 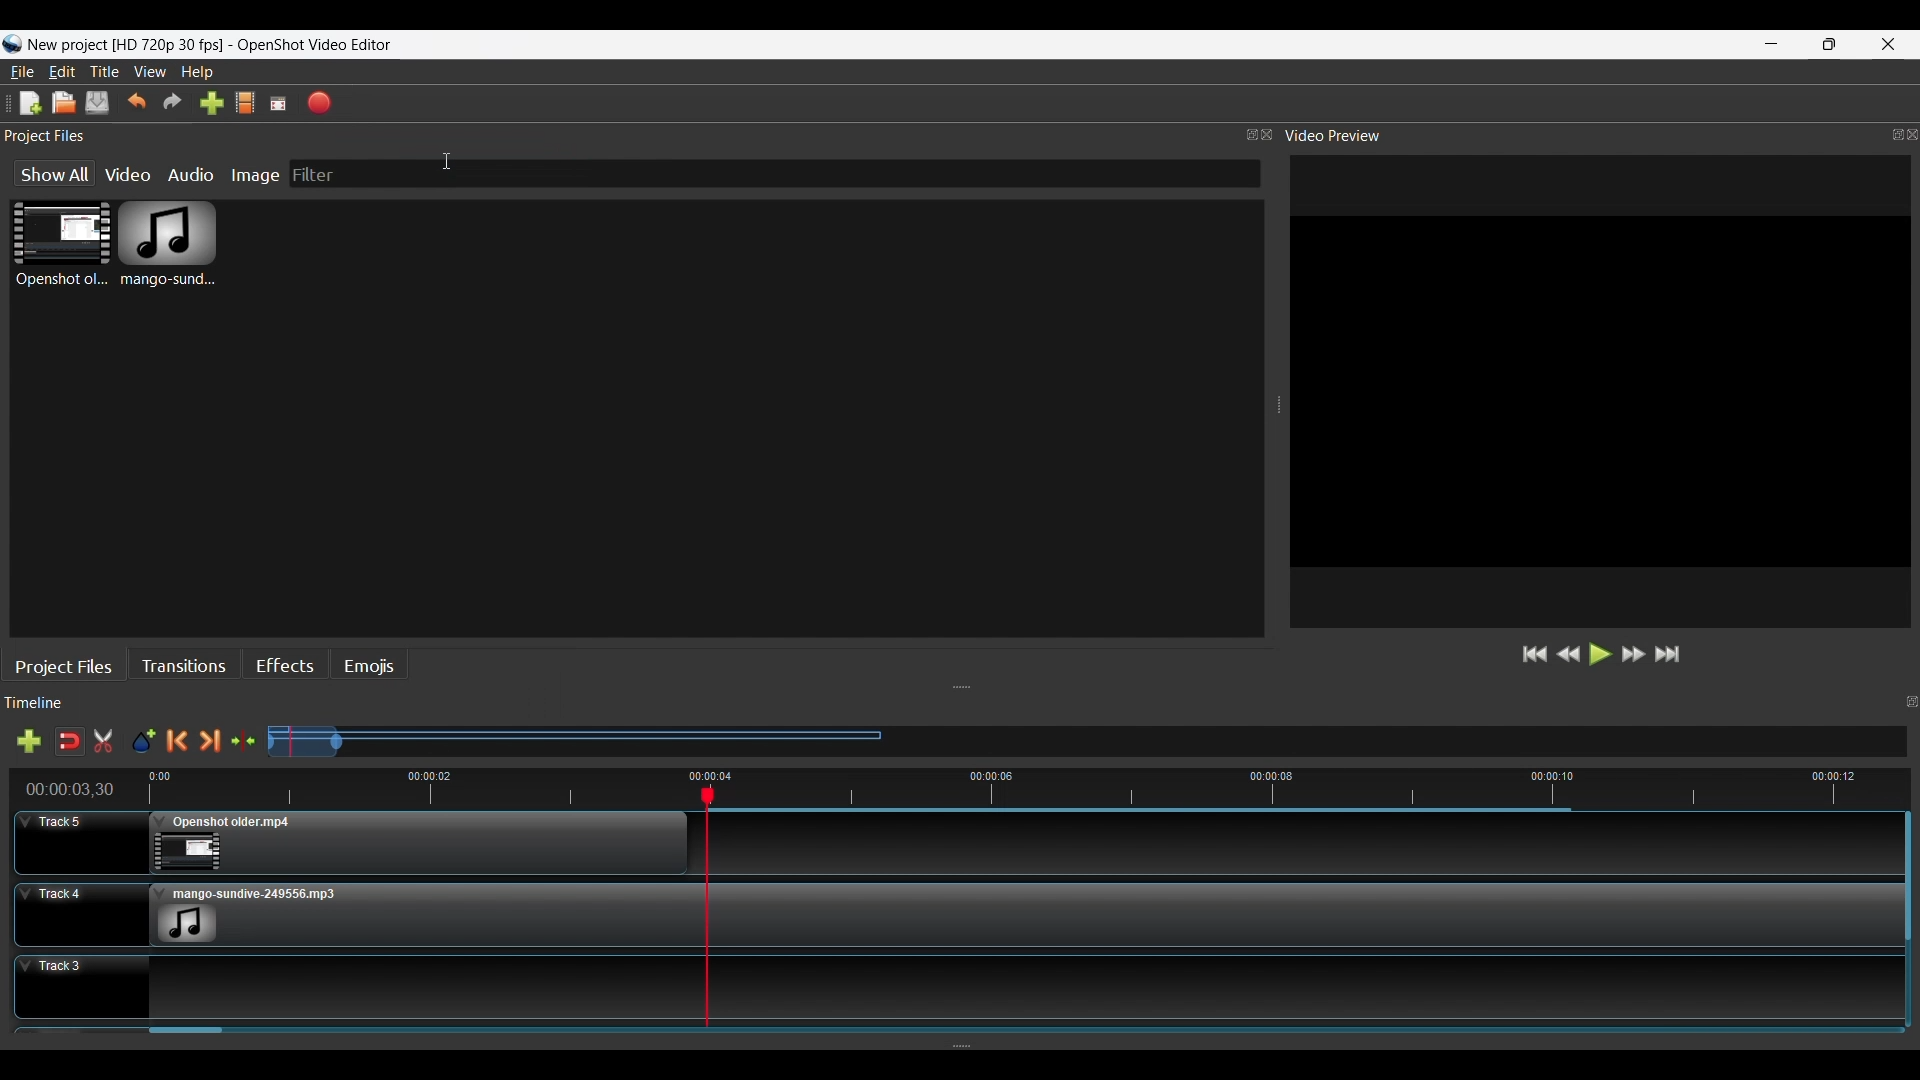 What do you see at coordinates (347, 841) in the screenshot?
I see `Track 5` at bounding box center [347, 841].